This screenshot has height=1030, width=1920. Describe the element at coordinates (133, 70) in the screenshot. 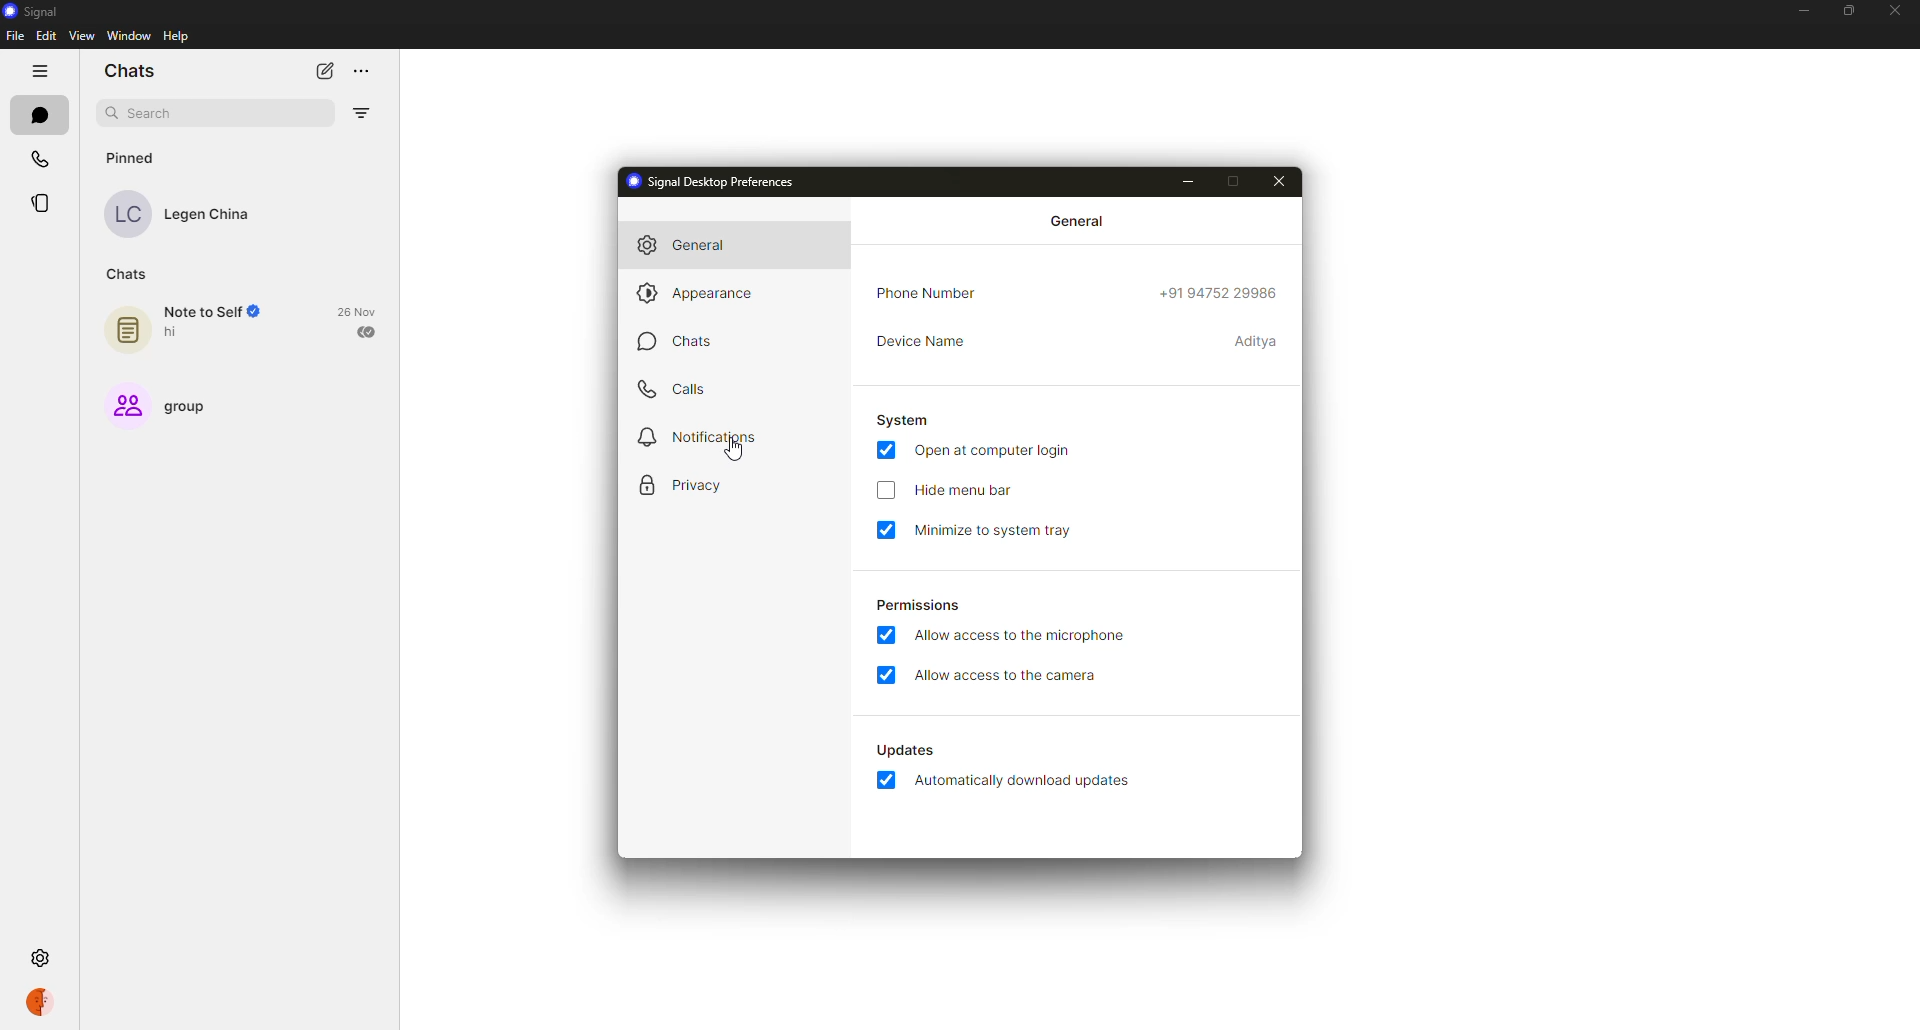

I see `chats` at that location.